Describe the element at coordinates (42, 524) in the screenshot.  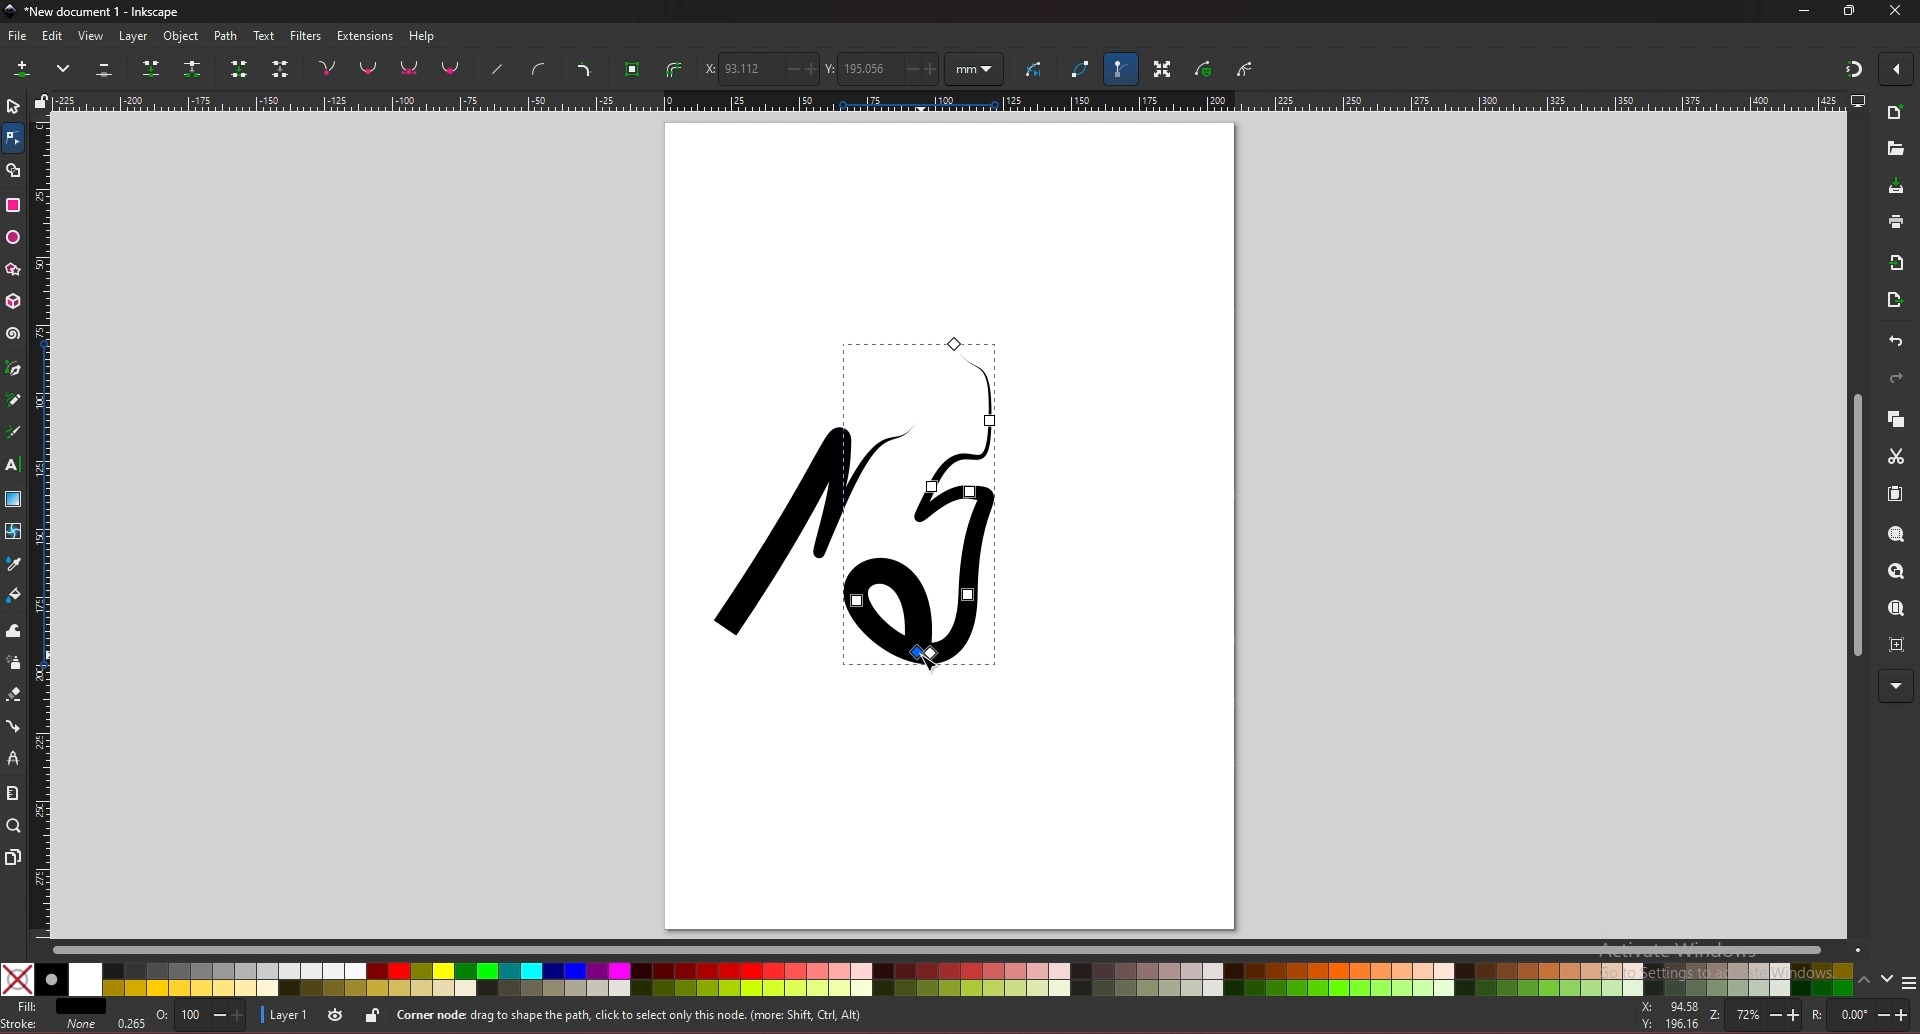
I see `vertical scale` at that location.